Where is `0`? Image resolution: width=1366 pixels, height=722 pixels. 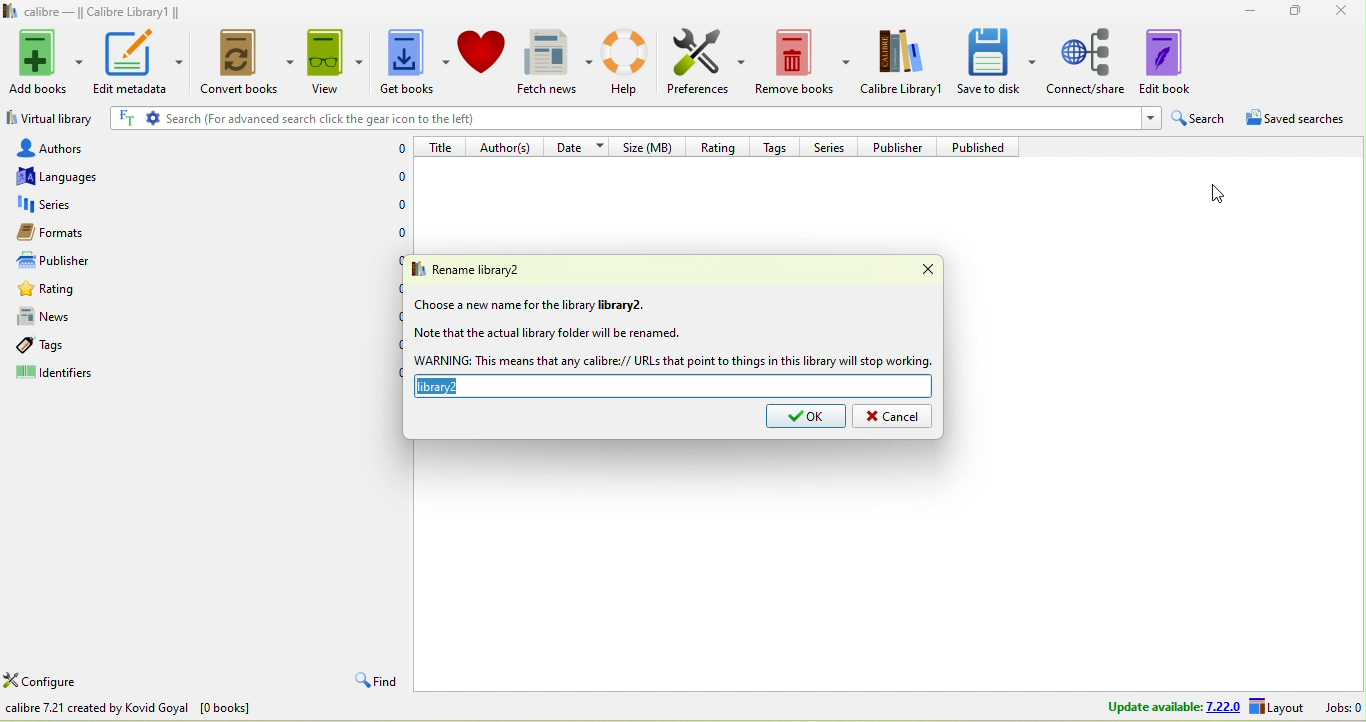 0 is located at coordinates (391, 344).